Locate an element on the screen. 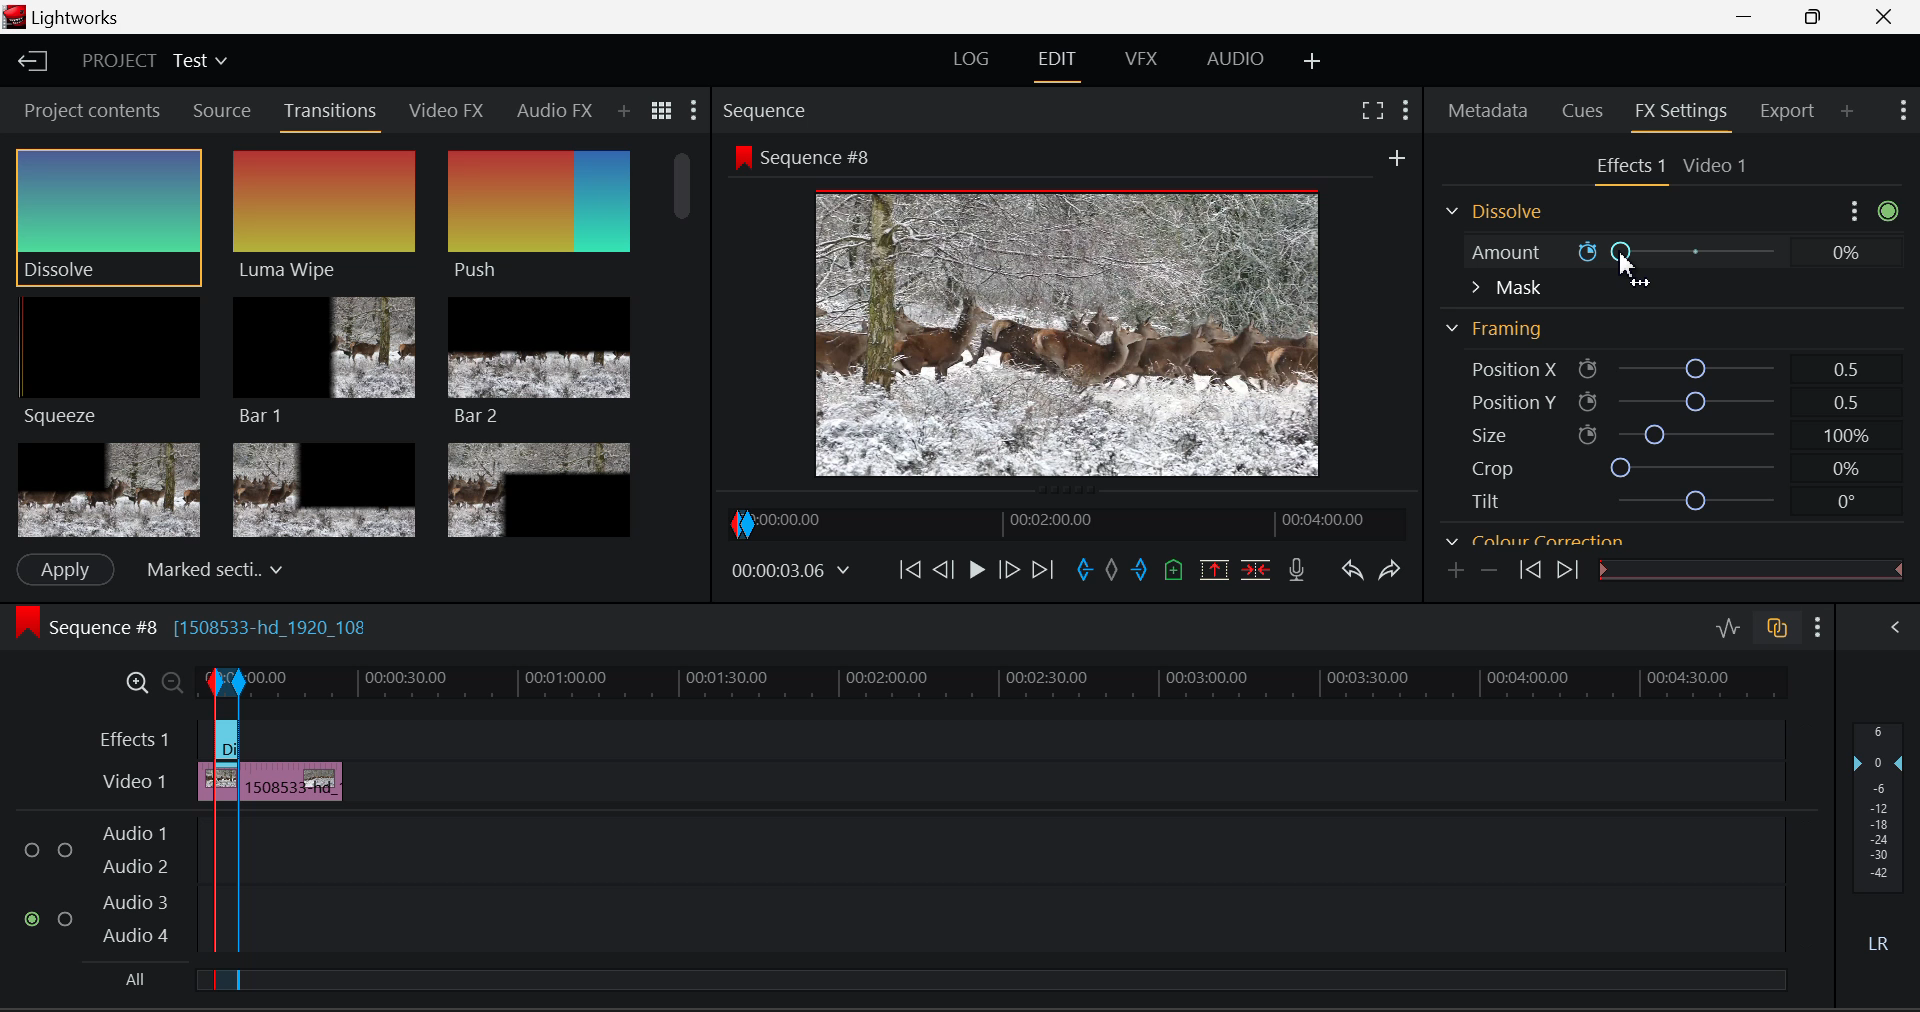  Restore Down is located at coordinates (1751, 17).